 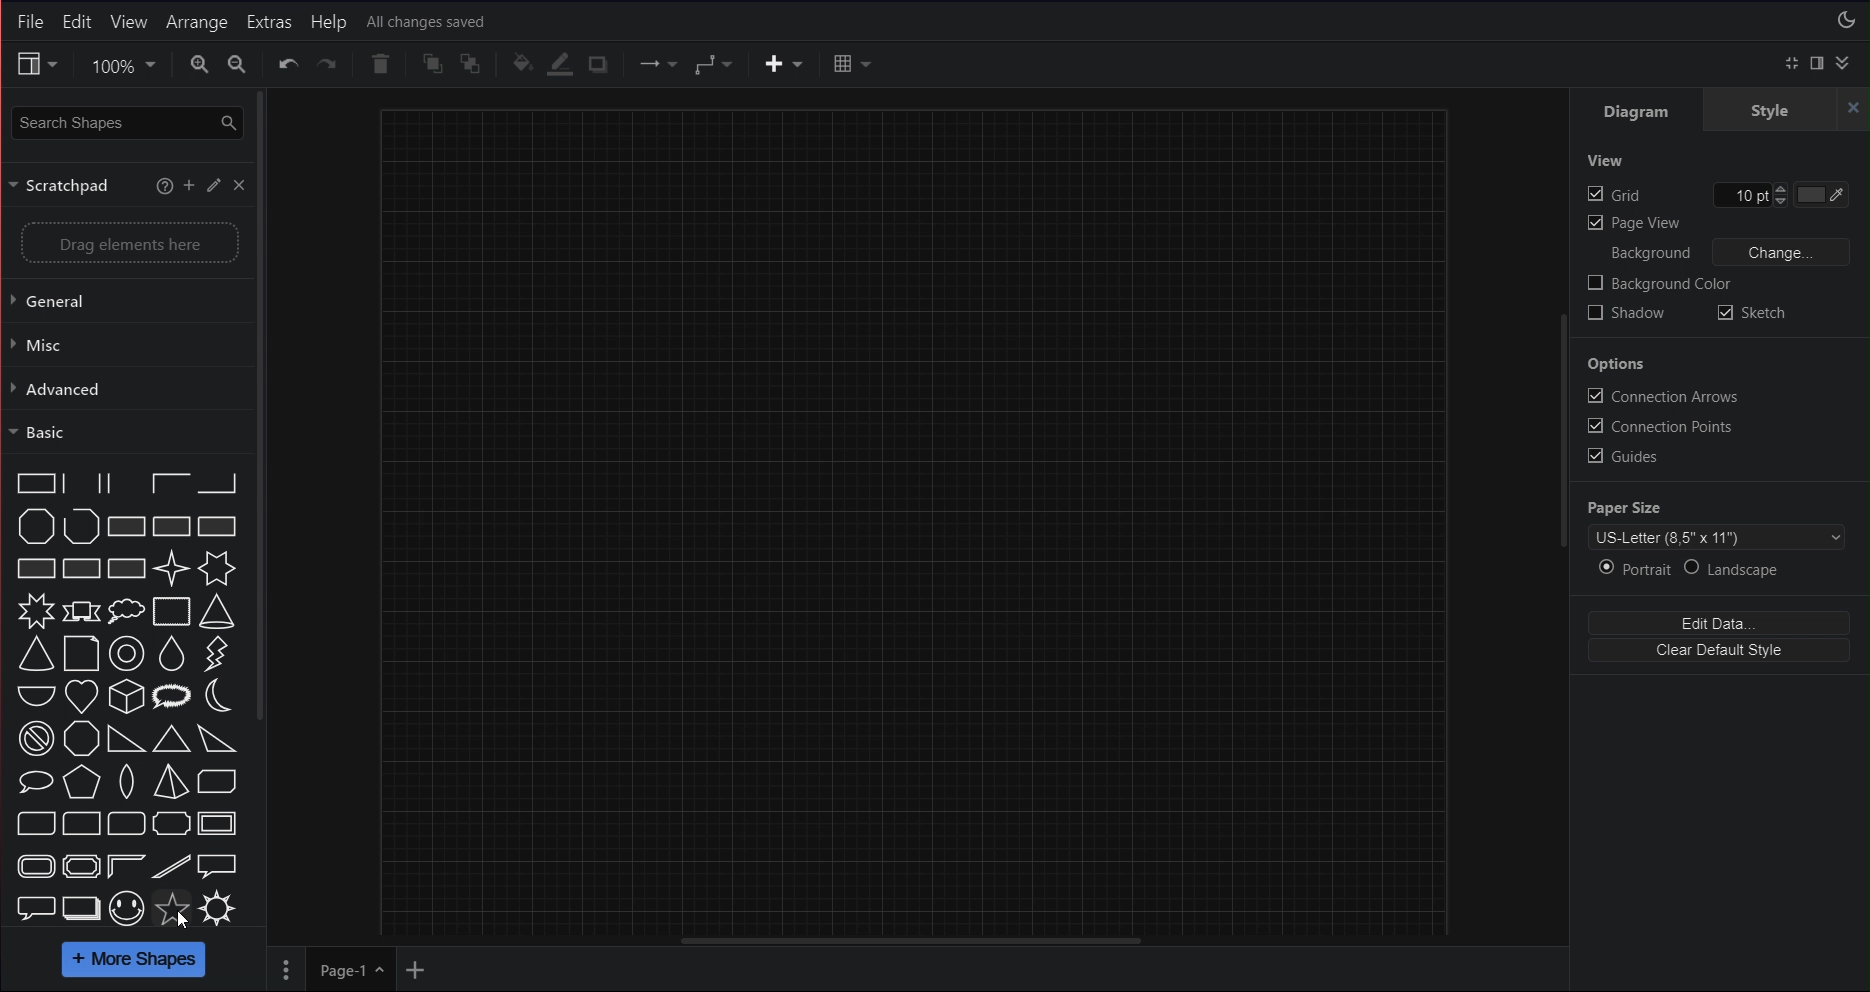 I want to click on View, so click(x=129, y=22).